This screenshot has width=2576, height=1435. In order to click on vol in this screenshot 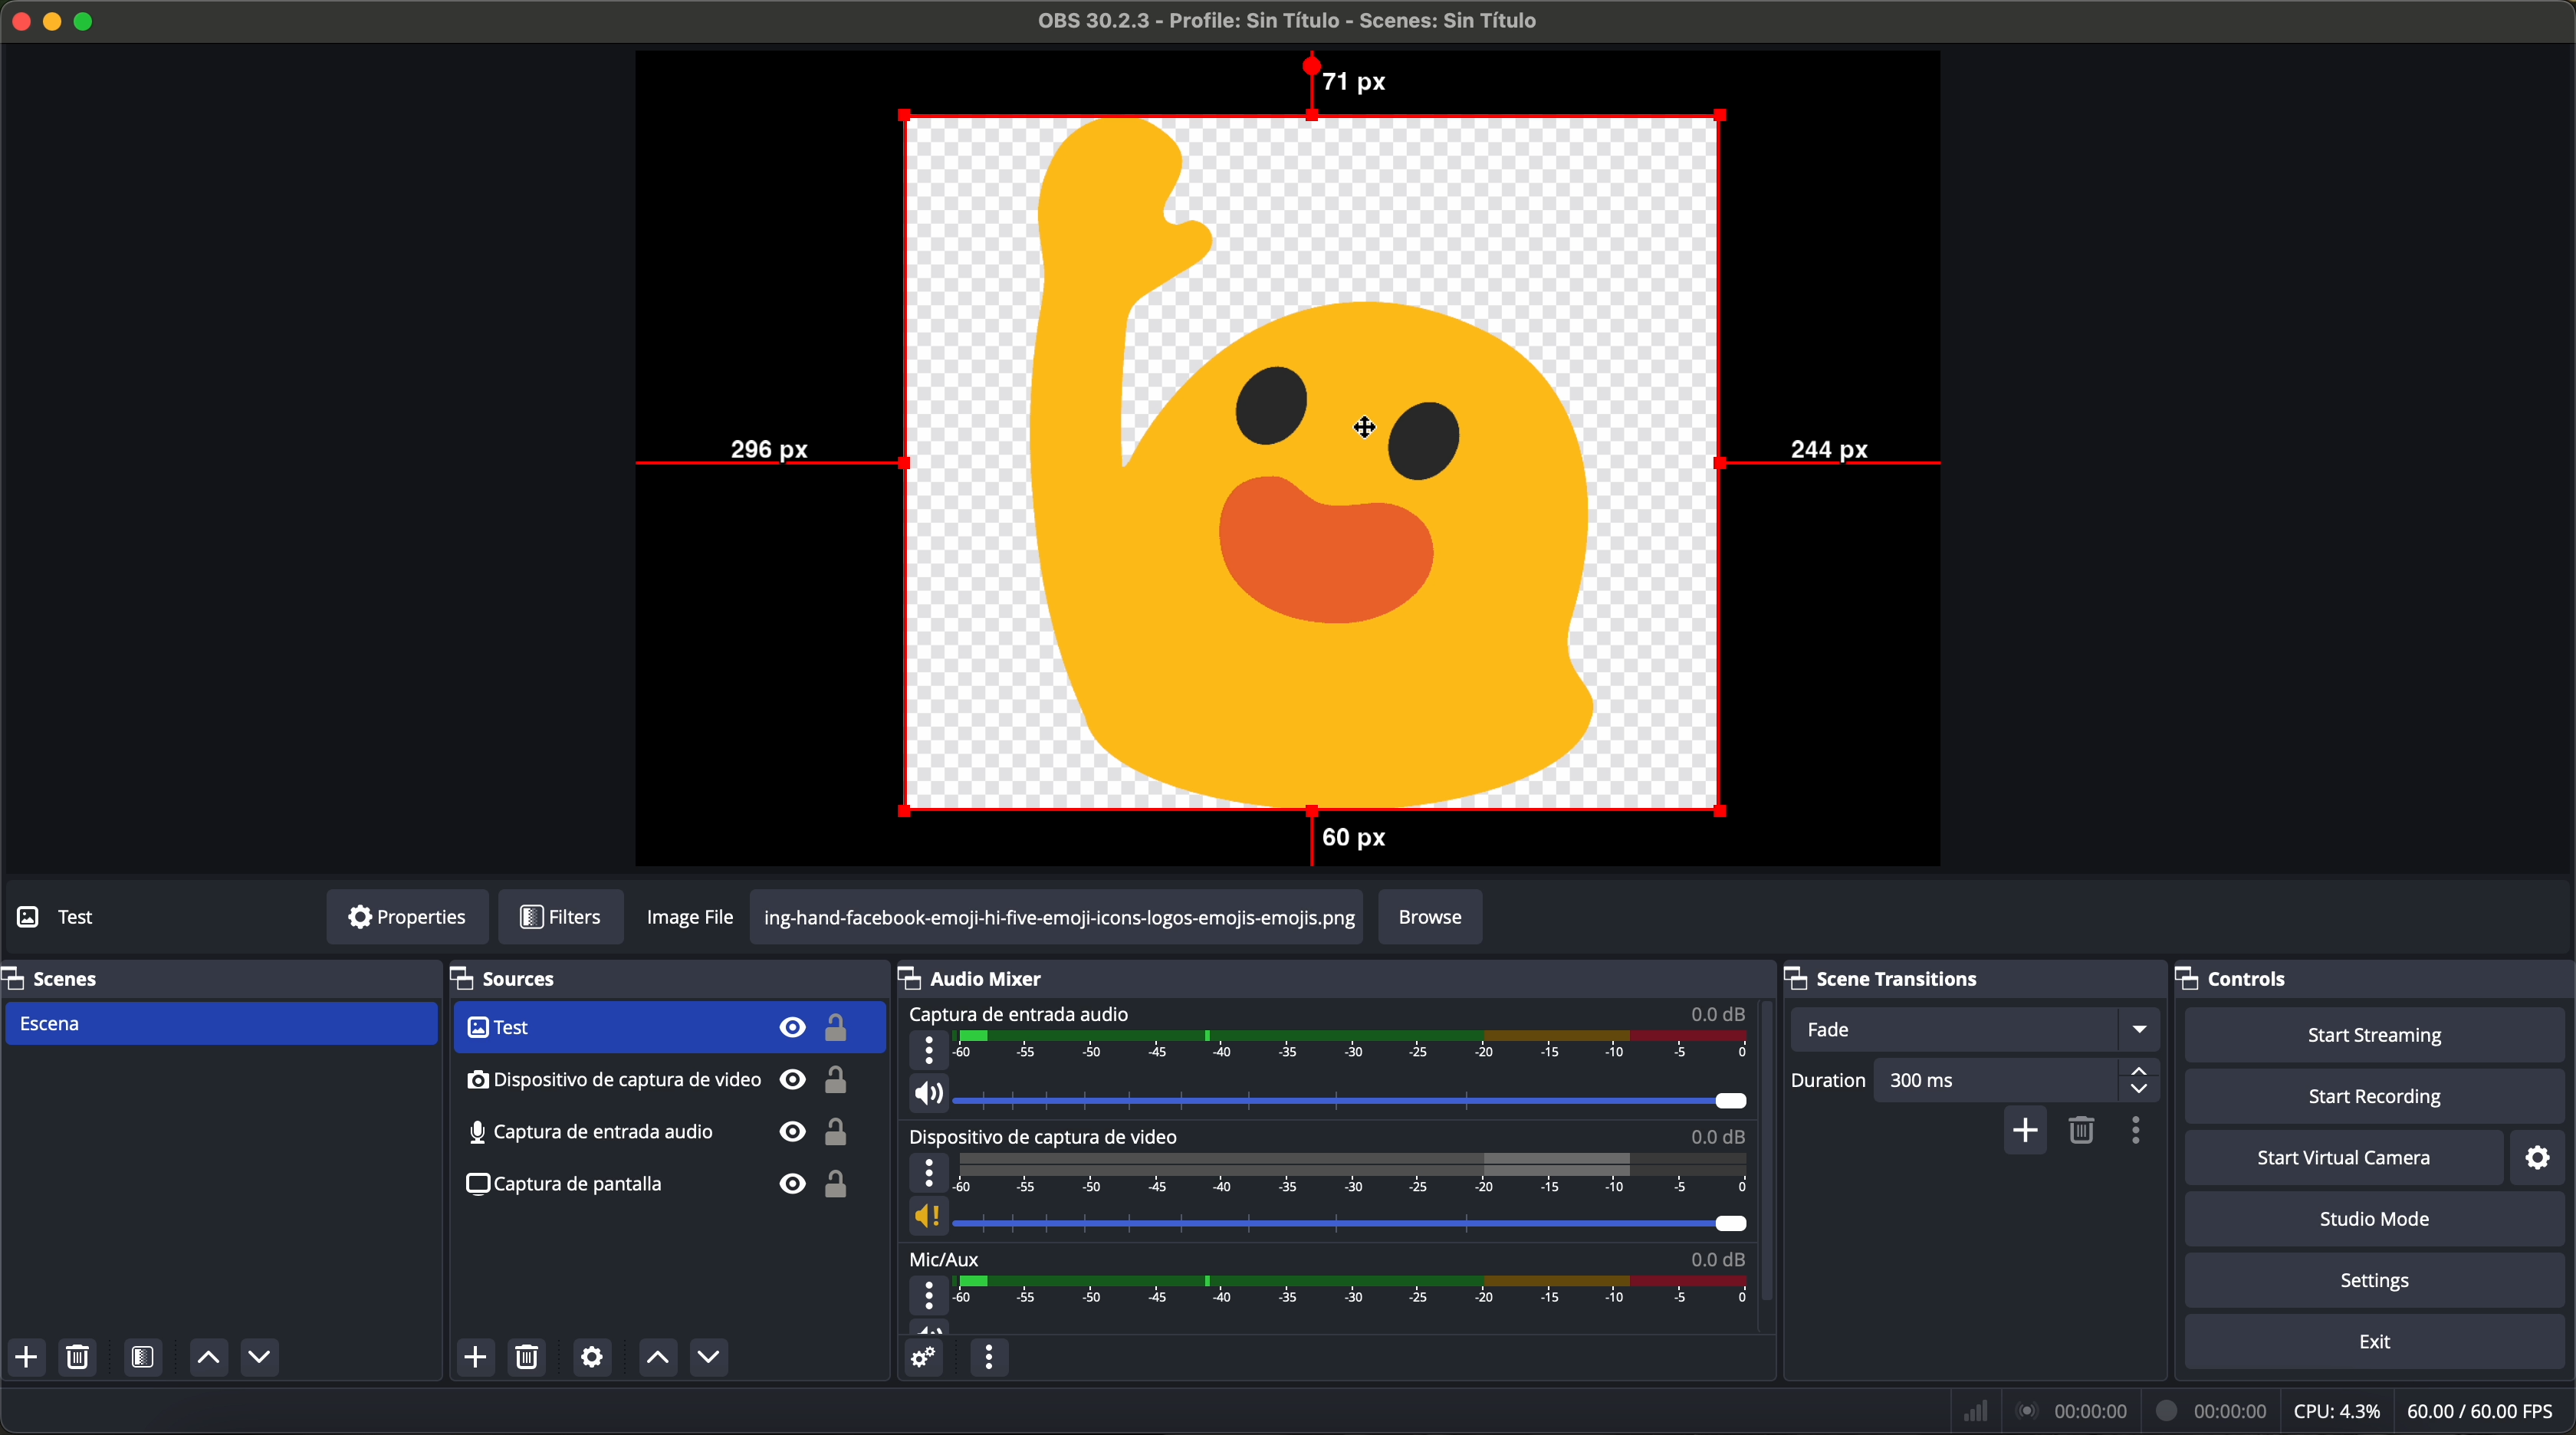, I will do `click(930, 1326)`.